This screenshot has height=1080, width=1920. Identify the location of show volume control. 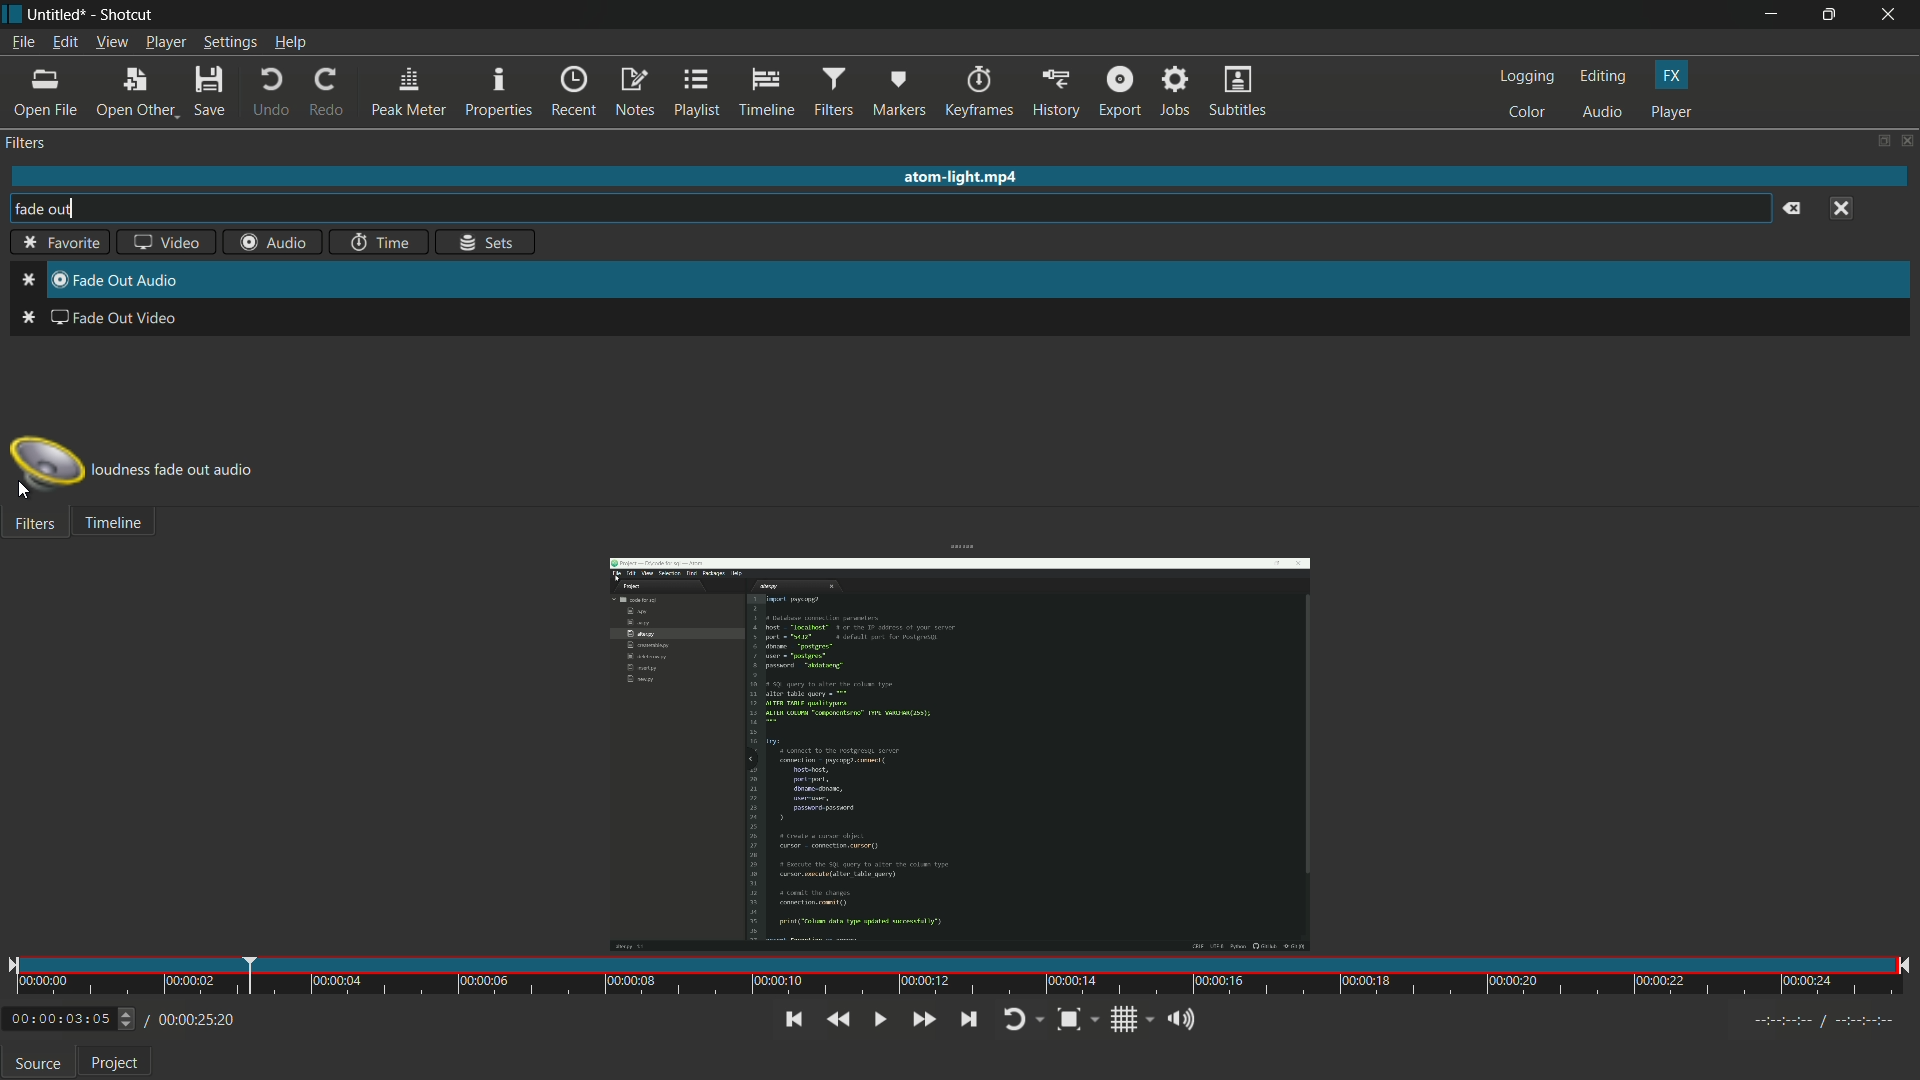
(1179, 1021).